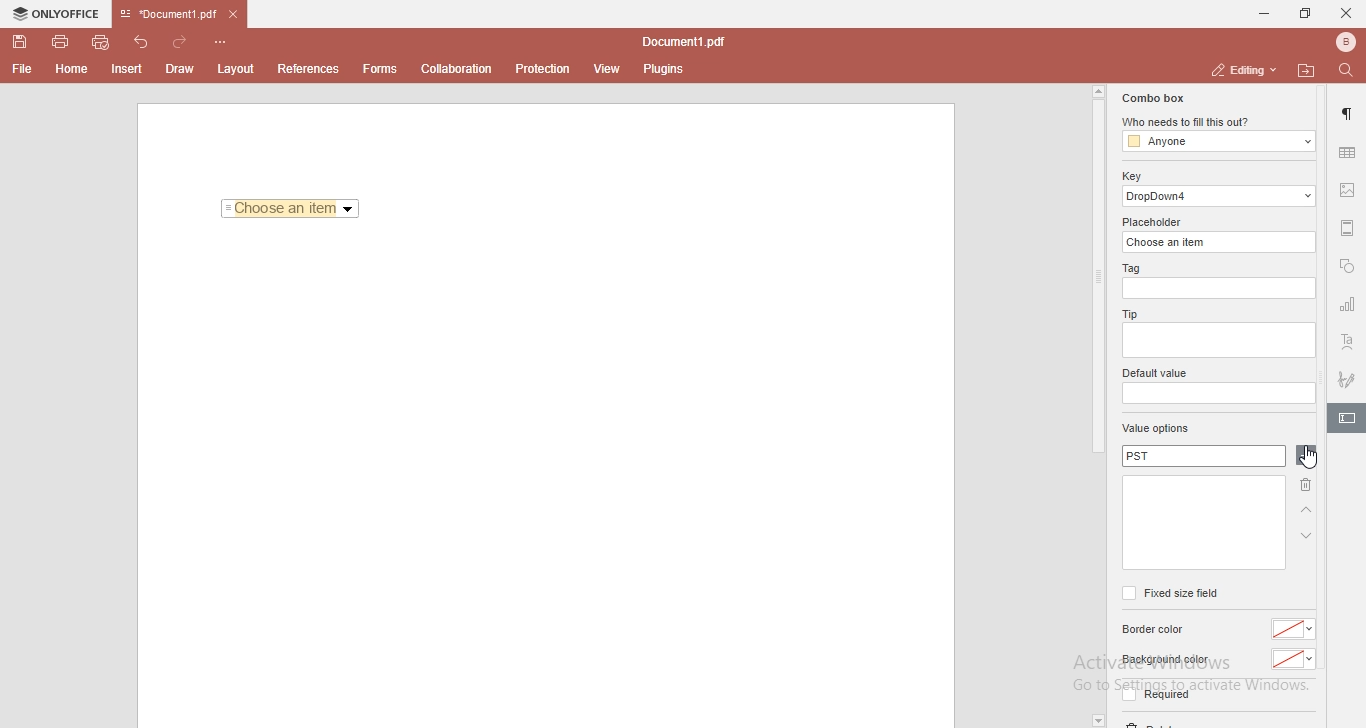 Image resolution: width=1366 pixels, height=728 pixels. I want to click on protection, so click(543, 68).